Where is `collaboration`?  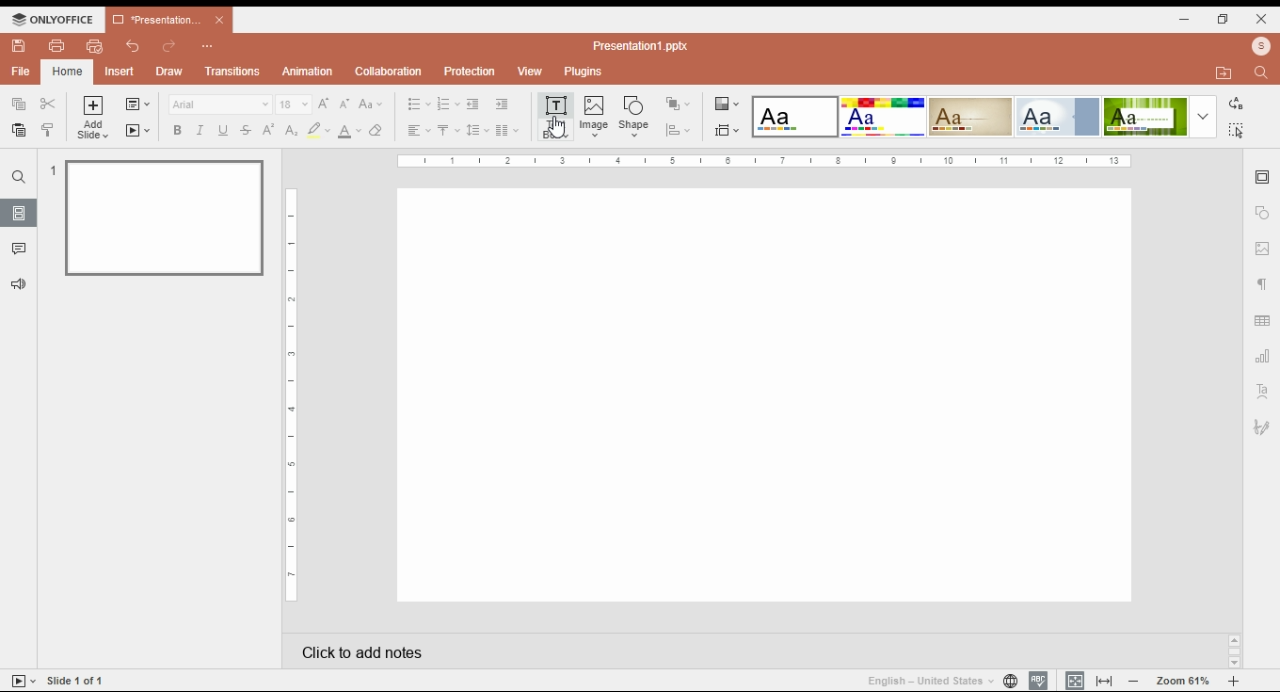
collaboration is located at coordinates (389, 73).